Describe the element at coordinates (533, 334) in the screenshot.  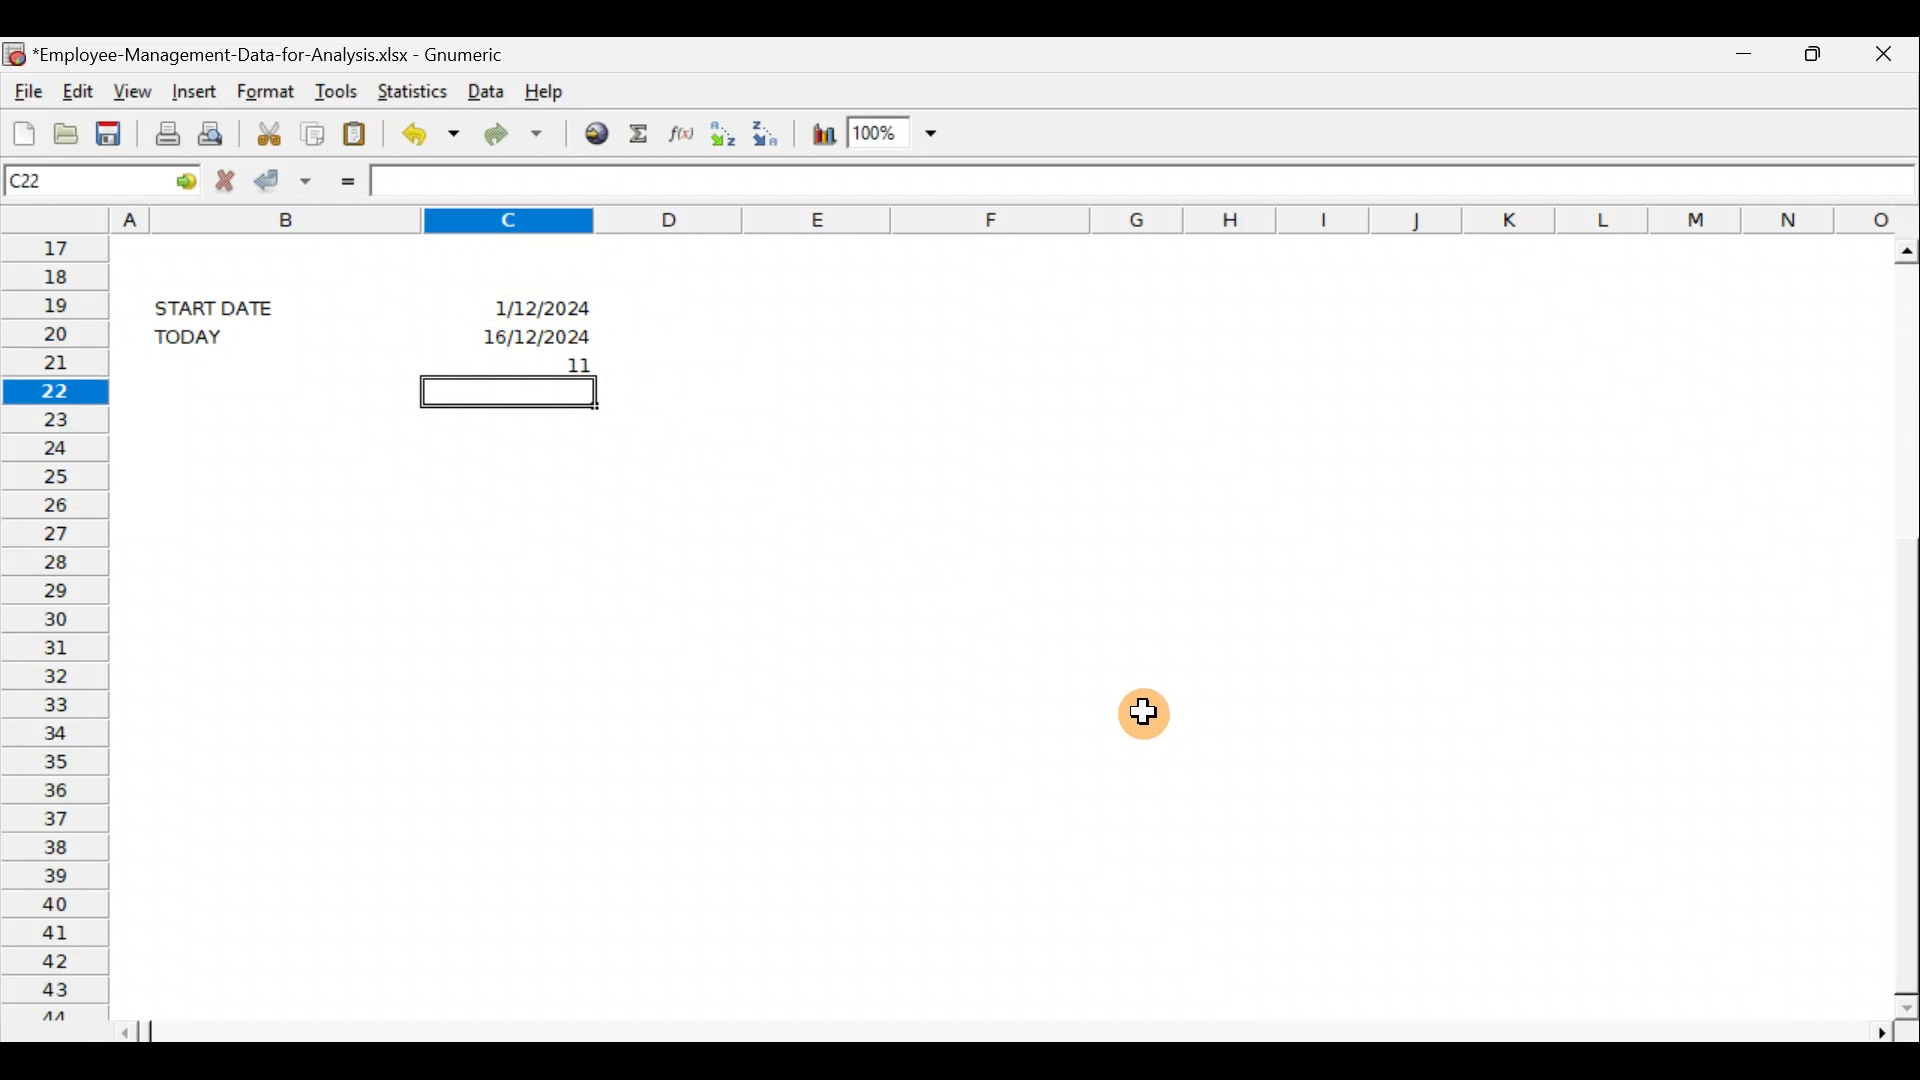
I see `16/12/2024` at that location.